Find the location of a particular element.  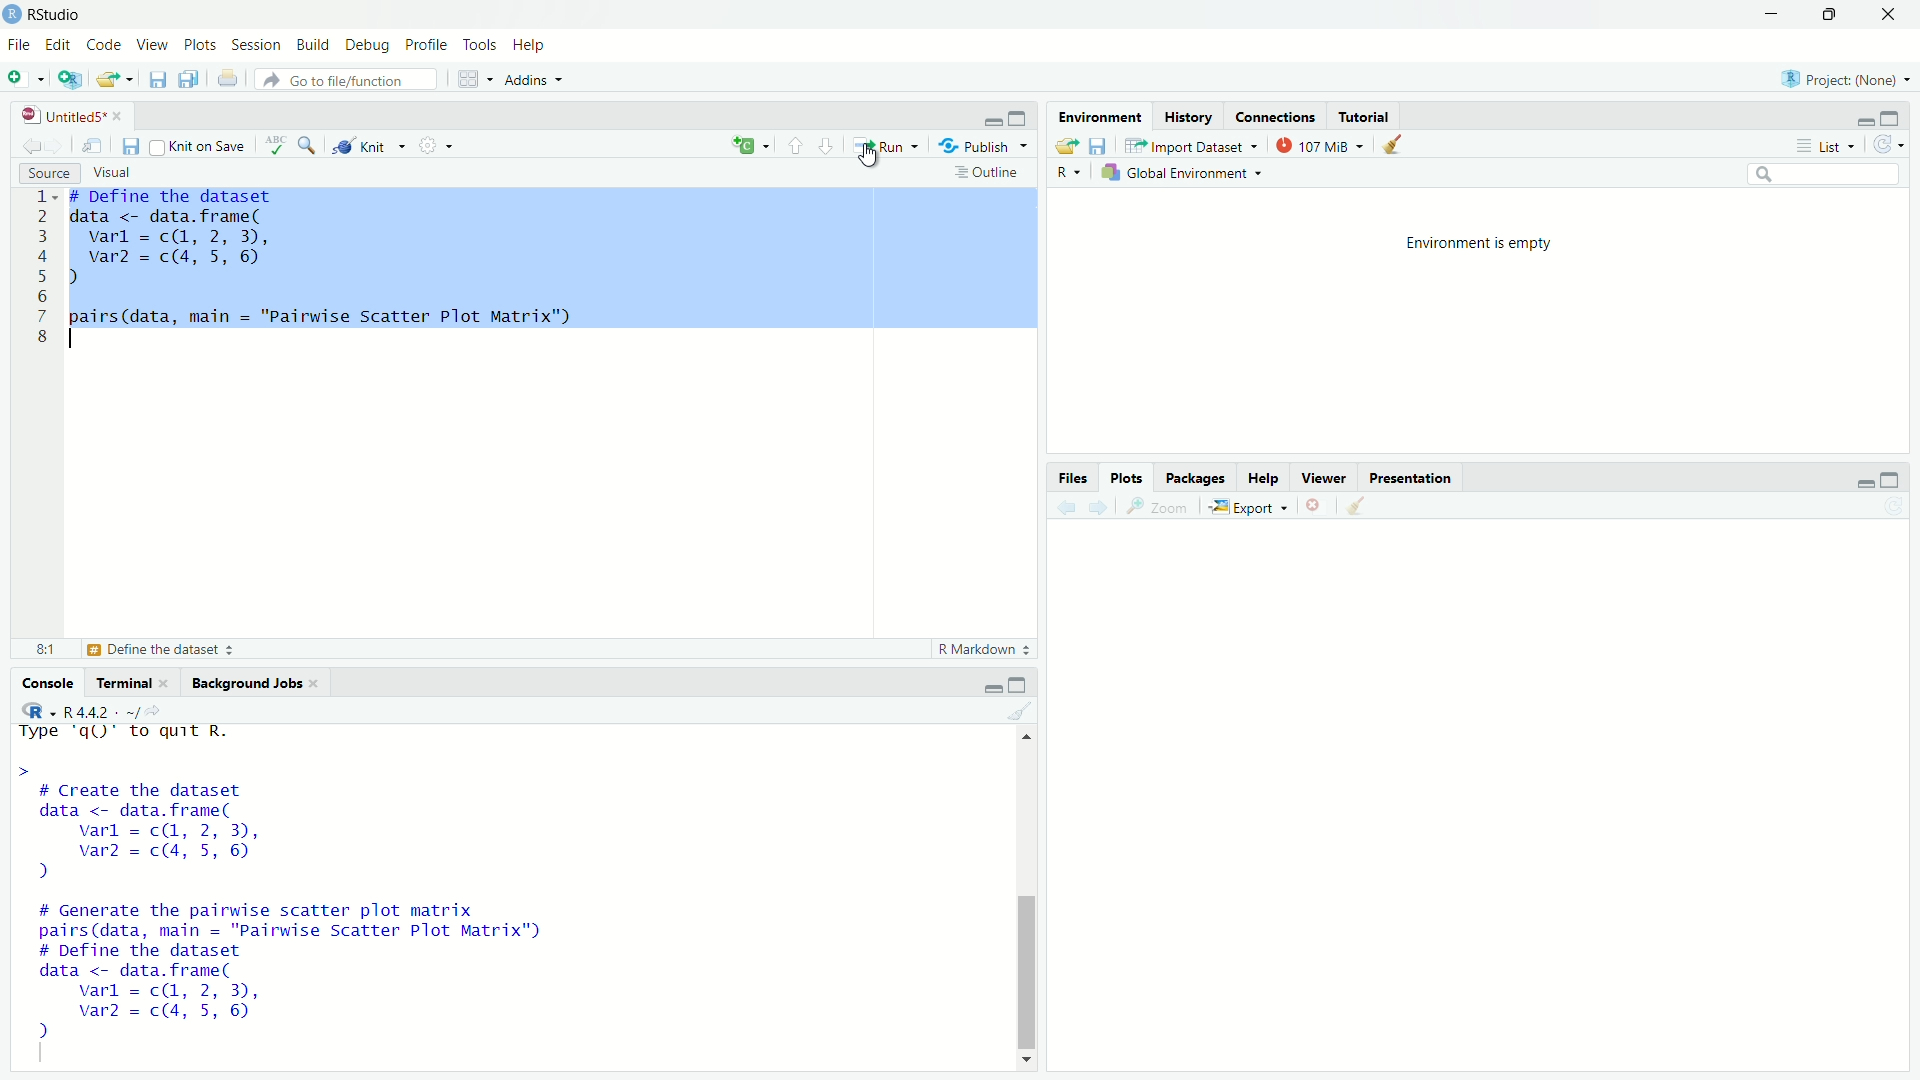

Export is located at coordinates (1246, 507).